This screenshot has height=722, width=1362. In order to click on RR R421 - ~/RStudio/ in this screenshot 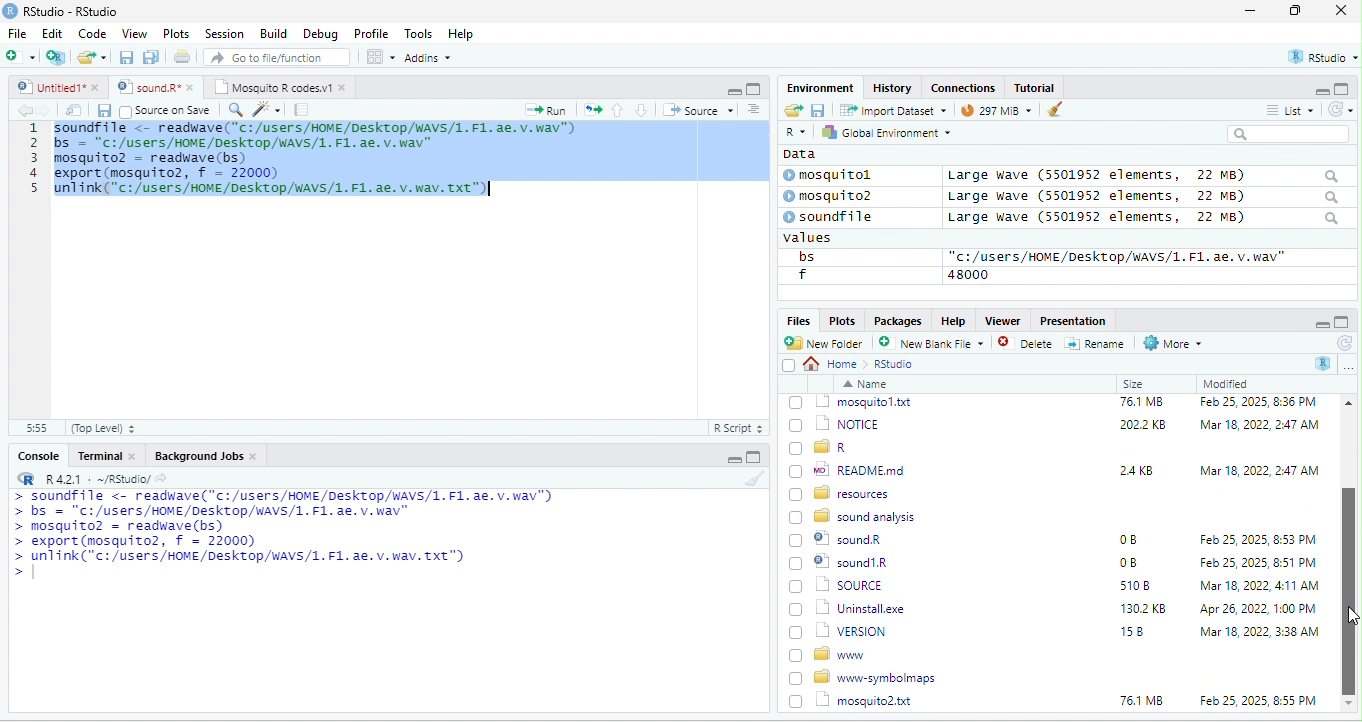, I will do `click(87, 480)`.